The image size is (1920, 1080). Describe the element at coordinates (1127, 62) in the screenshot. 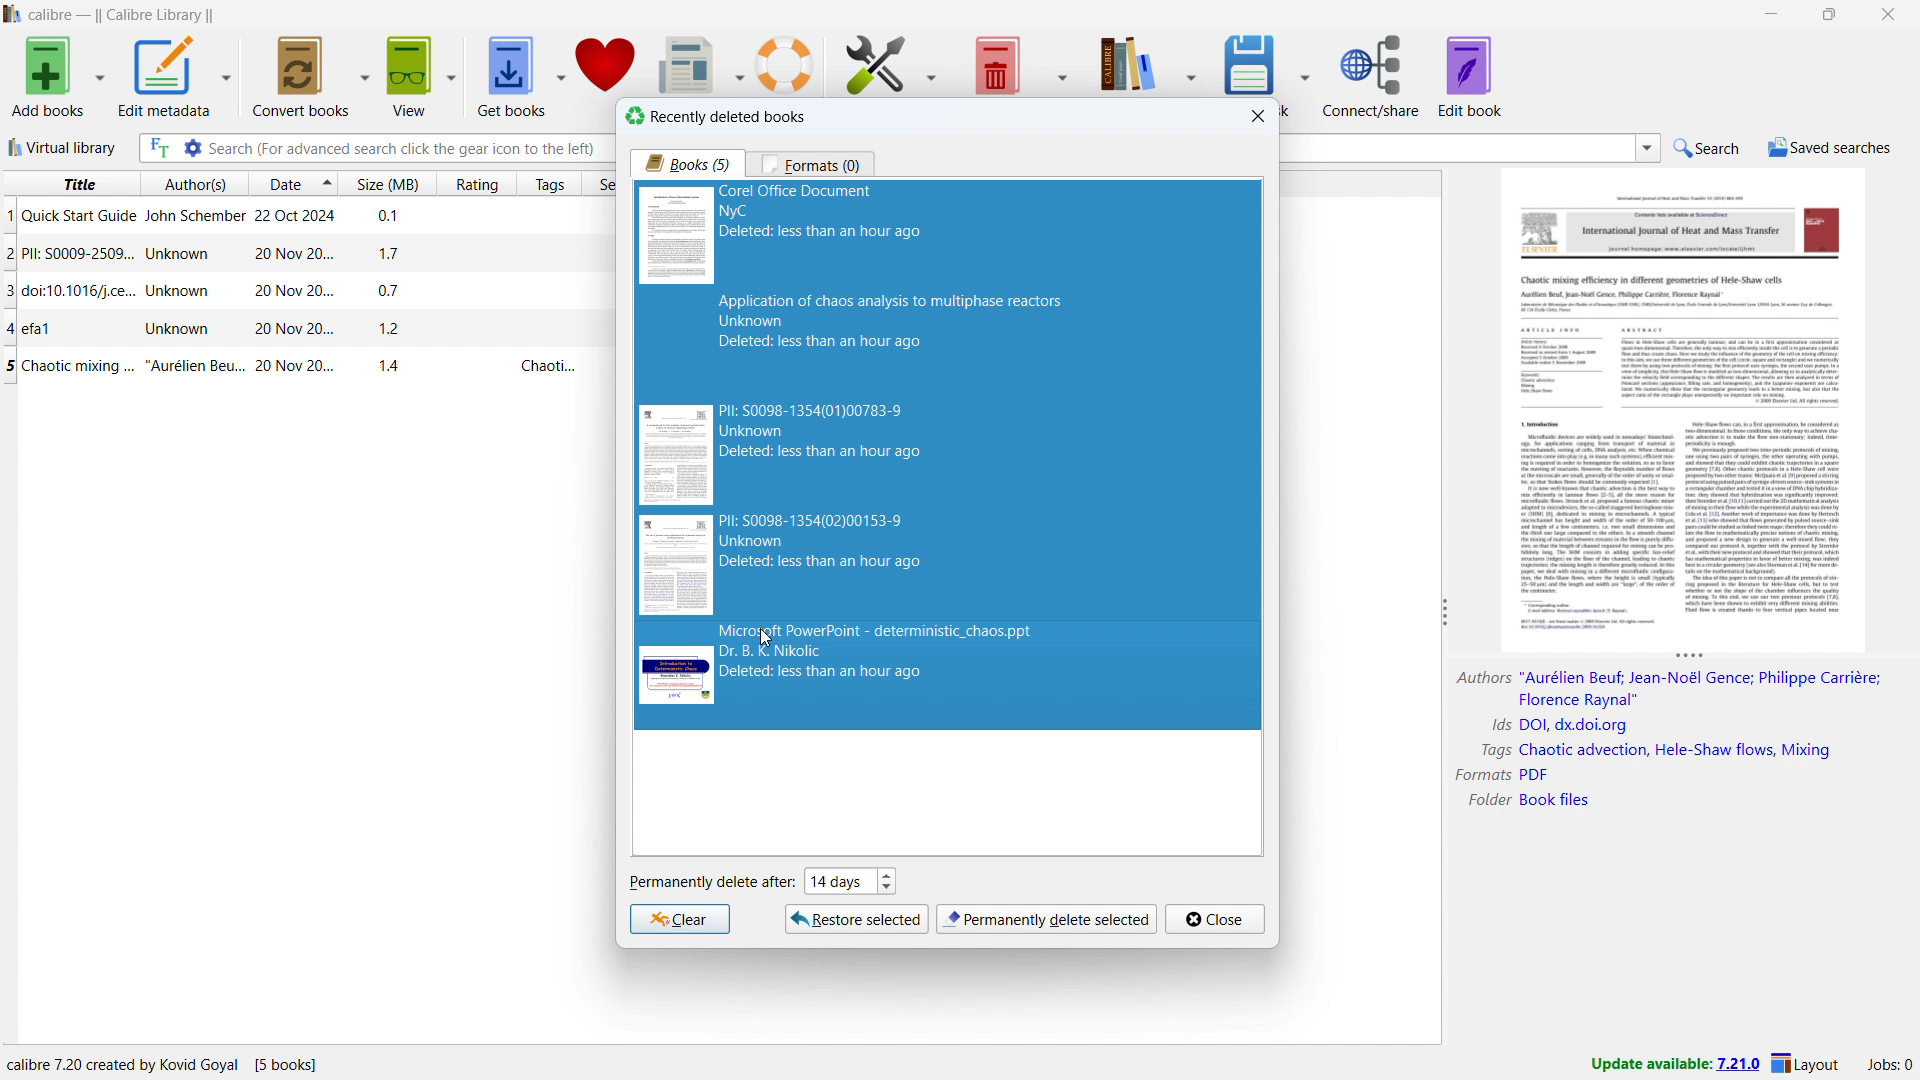

I see `calibre library` at that location.